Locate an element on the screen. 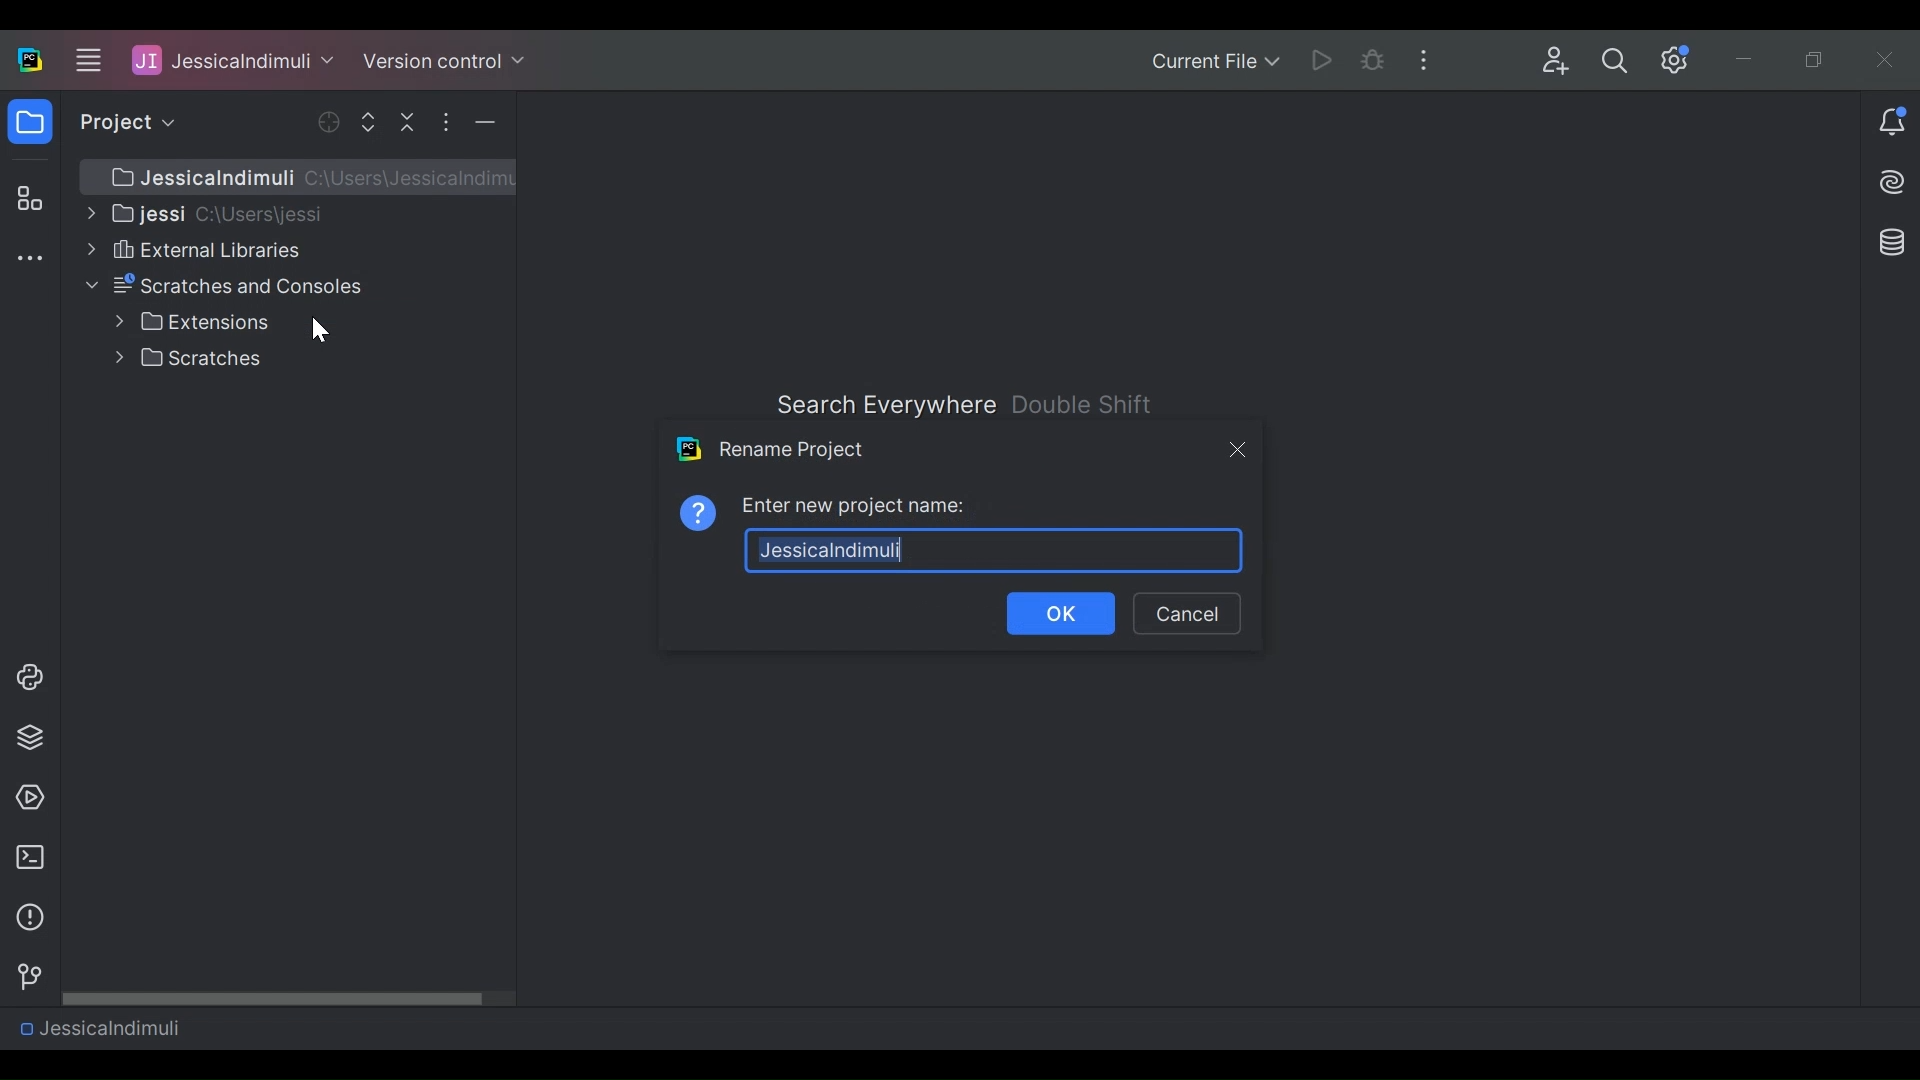  Cancel is located at coordinates (1186, 614).